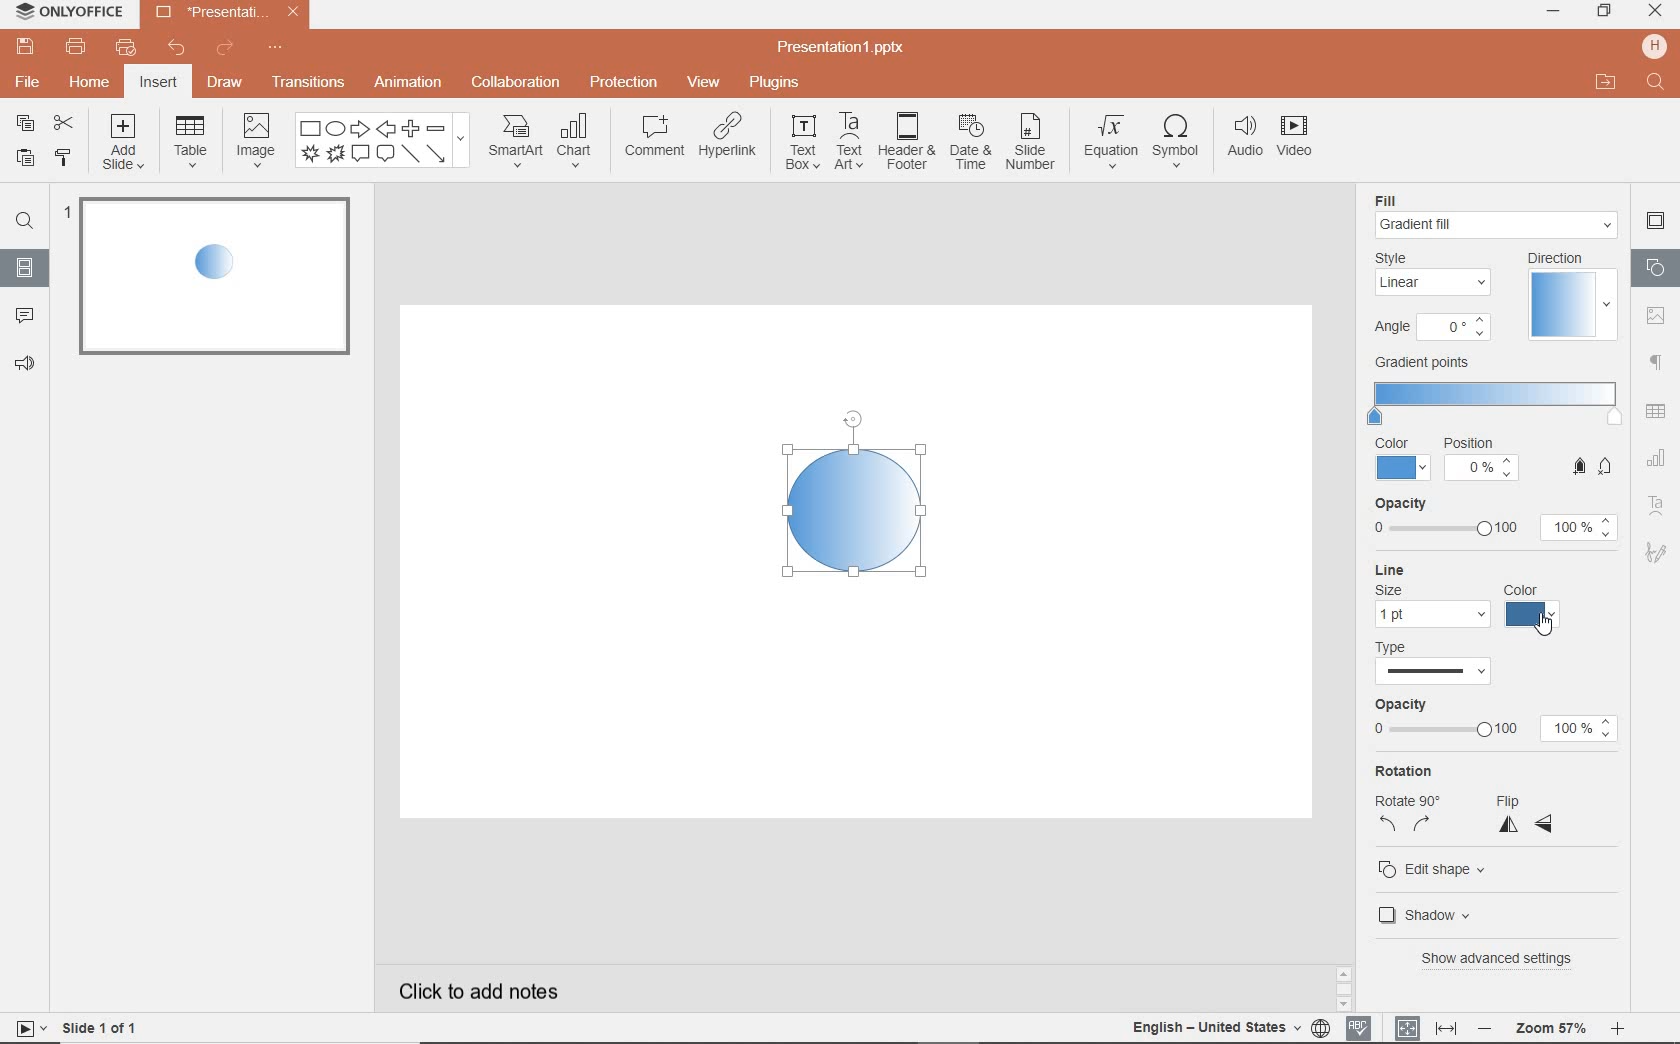 This screenshot has height=1044, width=1680. Describe the element at coordinates (1495, 393) in the screenshot. I see `gradient points` at that location.